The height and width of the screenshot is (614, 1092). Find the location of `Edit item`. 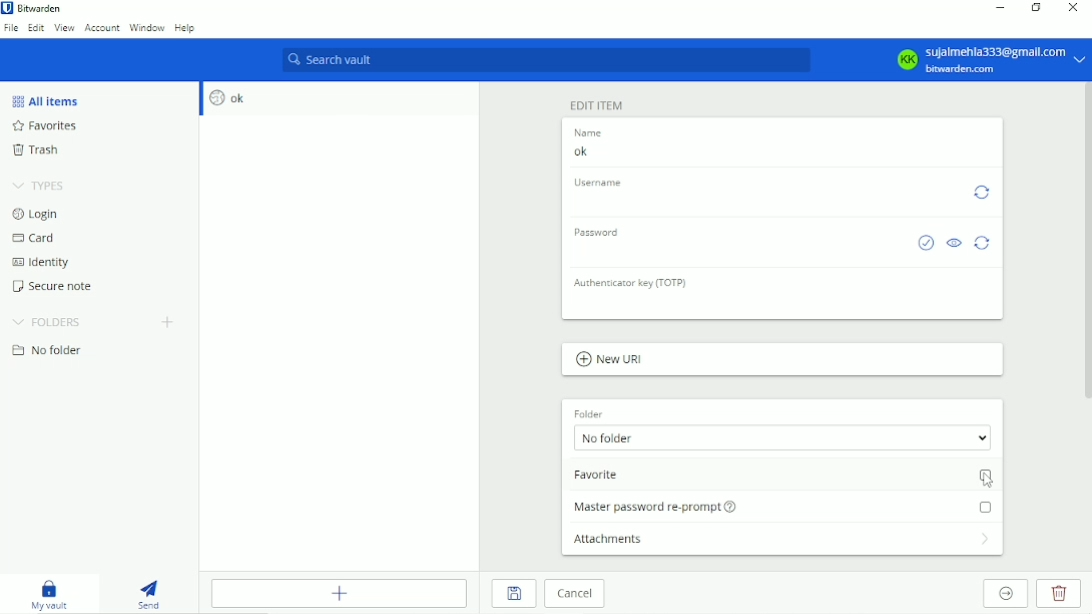

Edit item is located at coordinates (596, 105).